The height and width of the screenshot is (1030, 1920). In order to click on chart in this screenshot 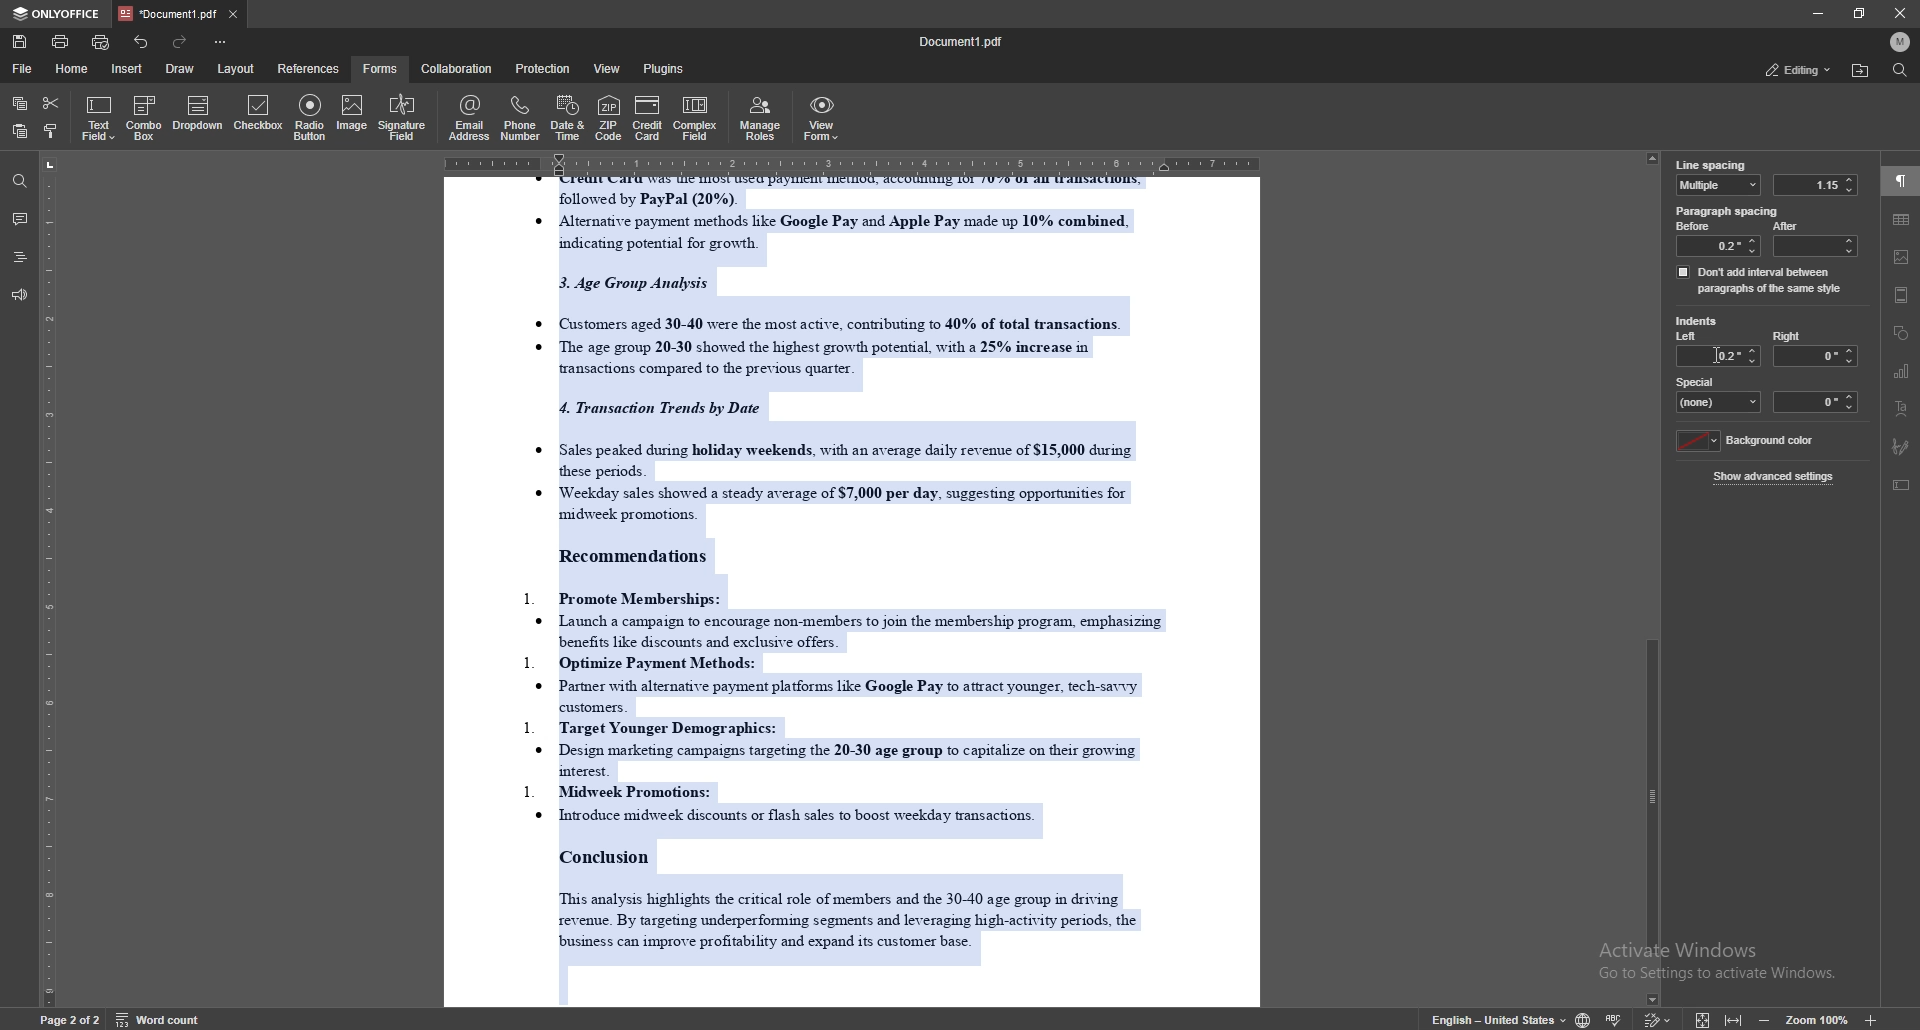, I will do `click(1902, 372)`.